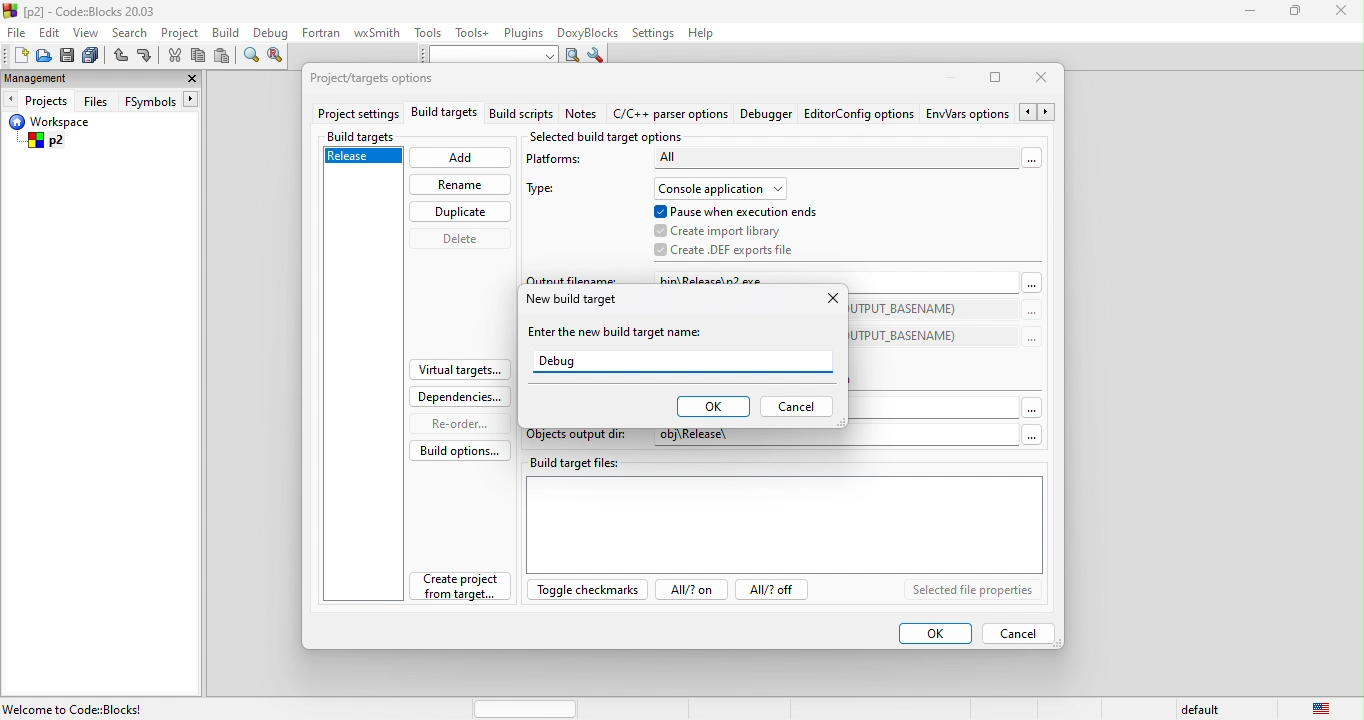  What do you see at coordinates (145, 57) in the screenshot?
I see `redo` at bounding box center [145, 57].